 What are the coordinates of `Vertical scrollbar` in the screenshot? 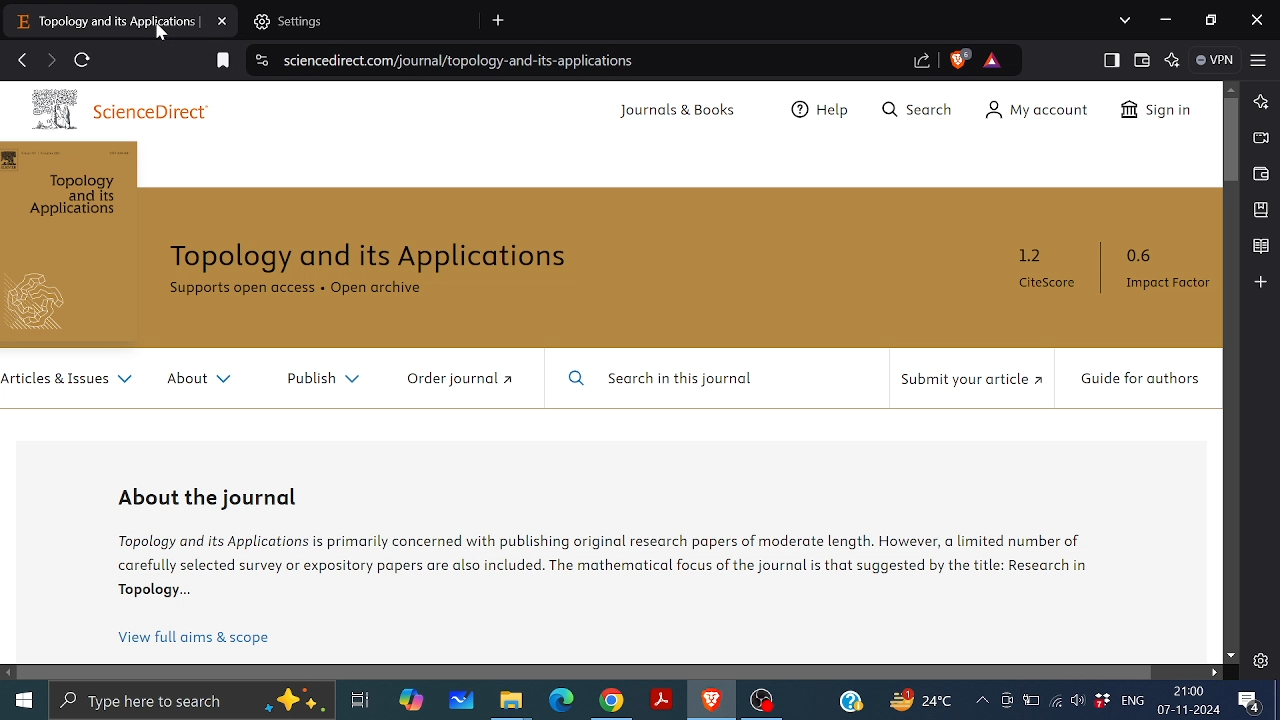 It's located at (1229, 140).